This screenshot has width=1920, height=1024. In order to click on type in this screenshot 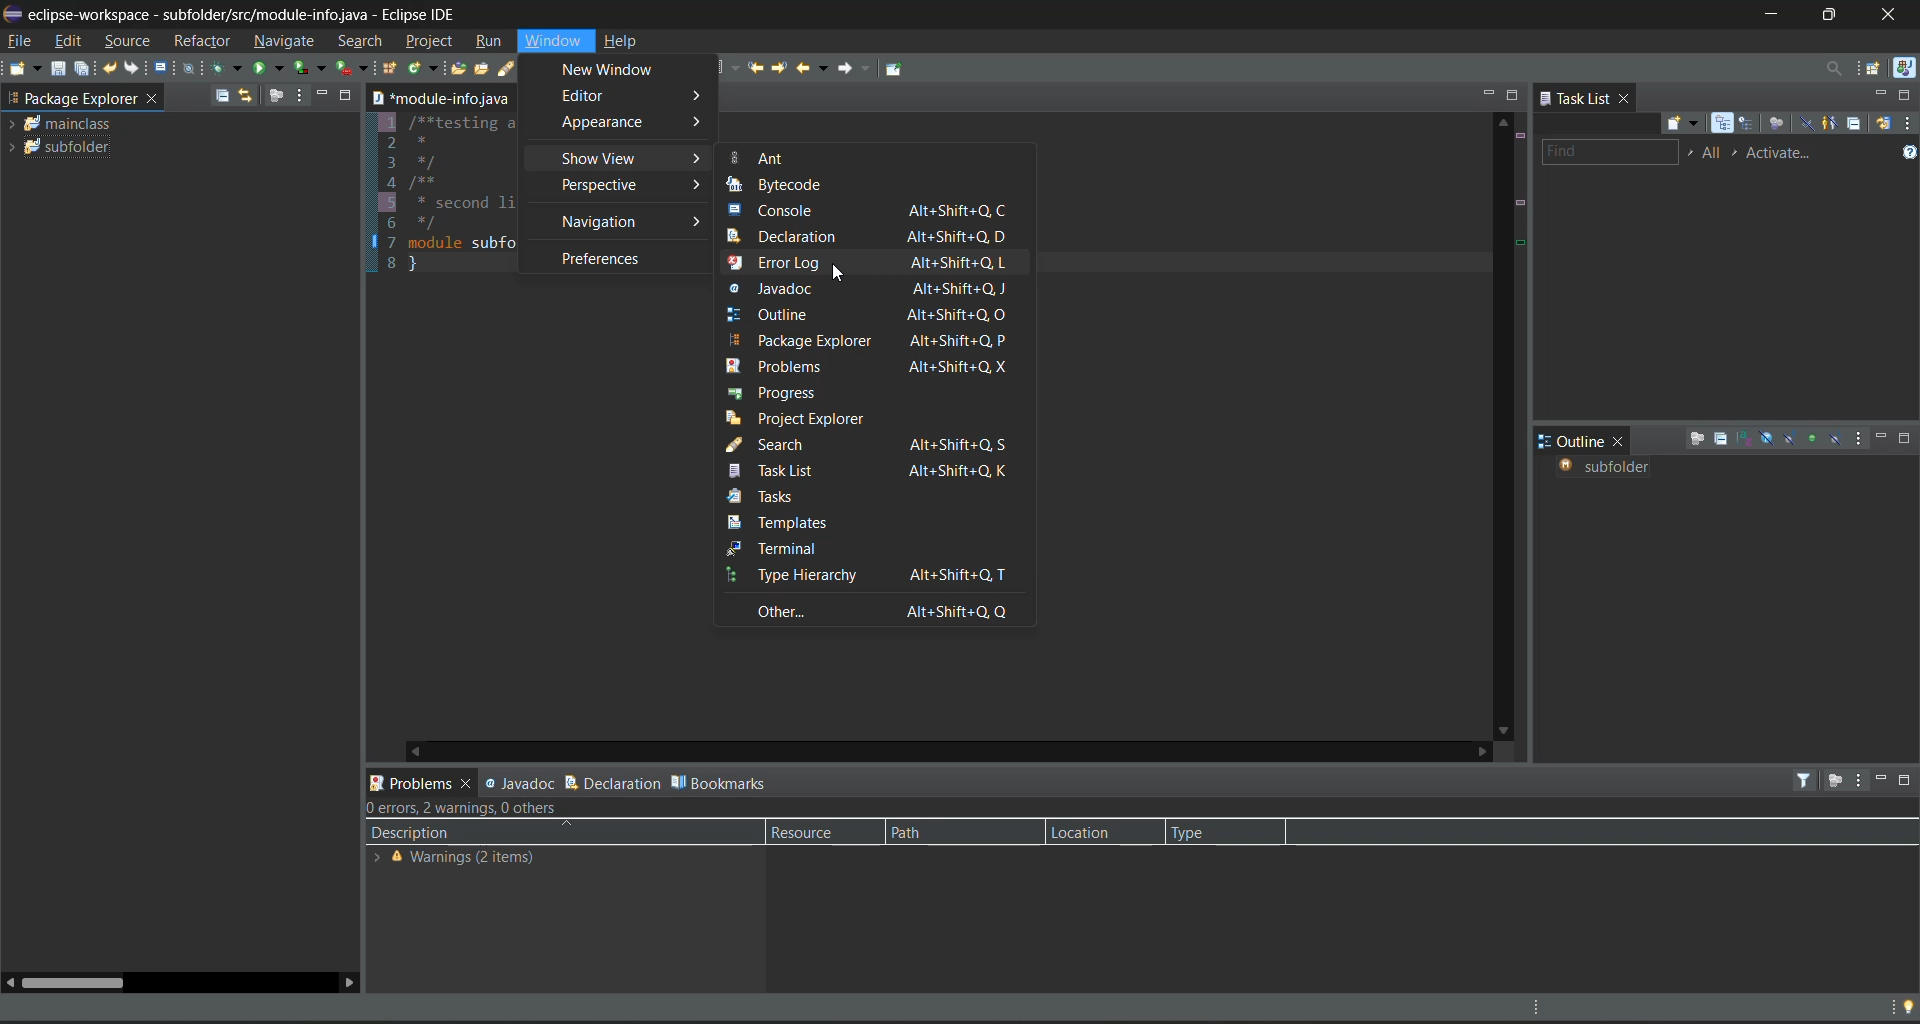, I will do `click(1203, 834)`.